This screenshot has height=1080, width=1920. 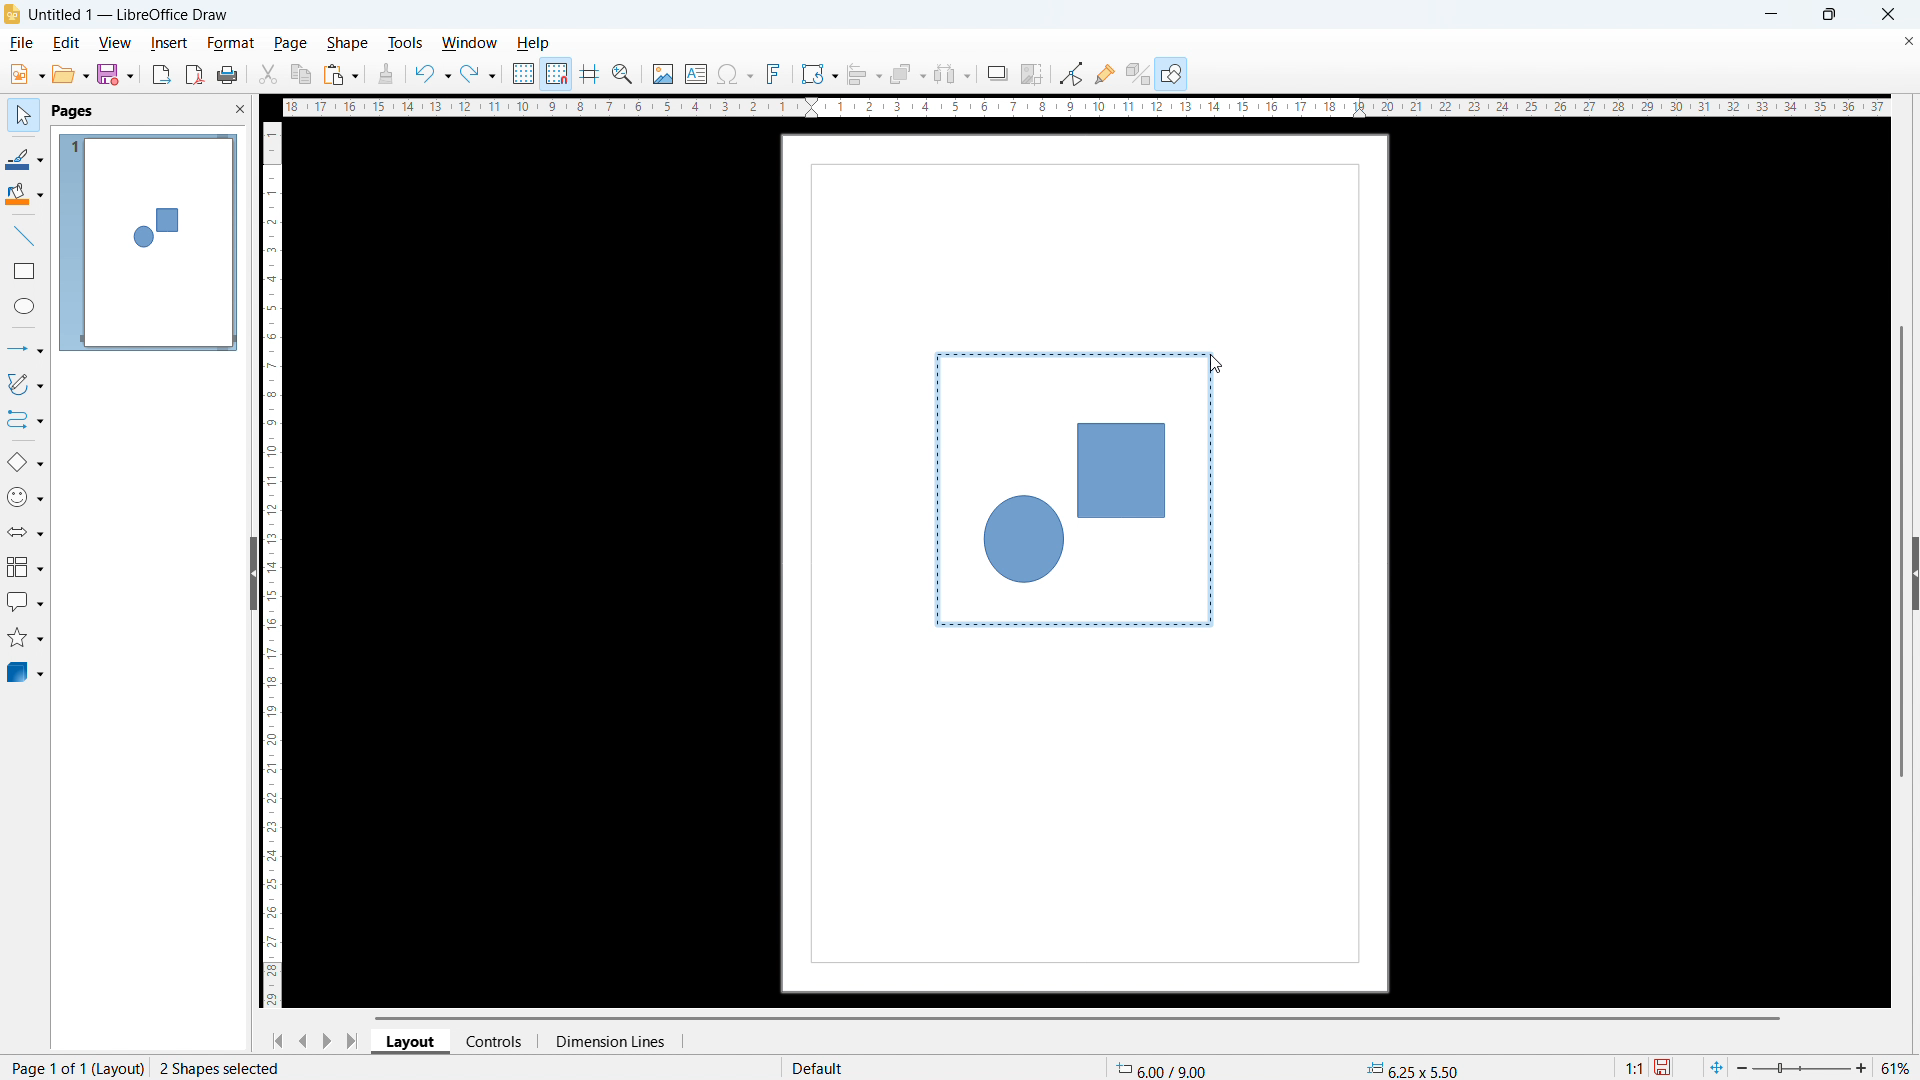 I want to click on symbol shapes, so click(x=25, y=497).